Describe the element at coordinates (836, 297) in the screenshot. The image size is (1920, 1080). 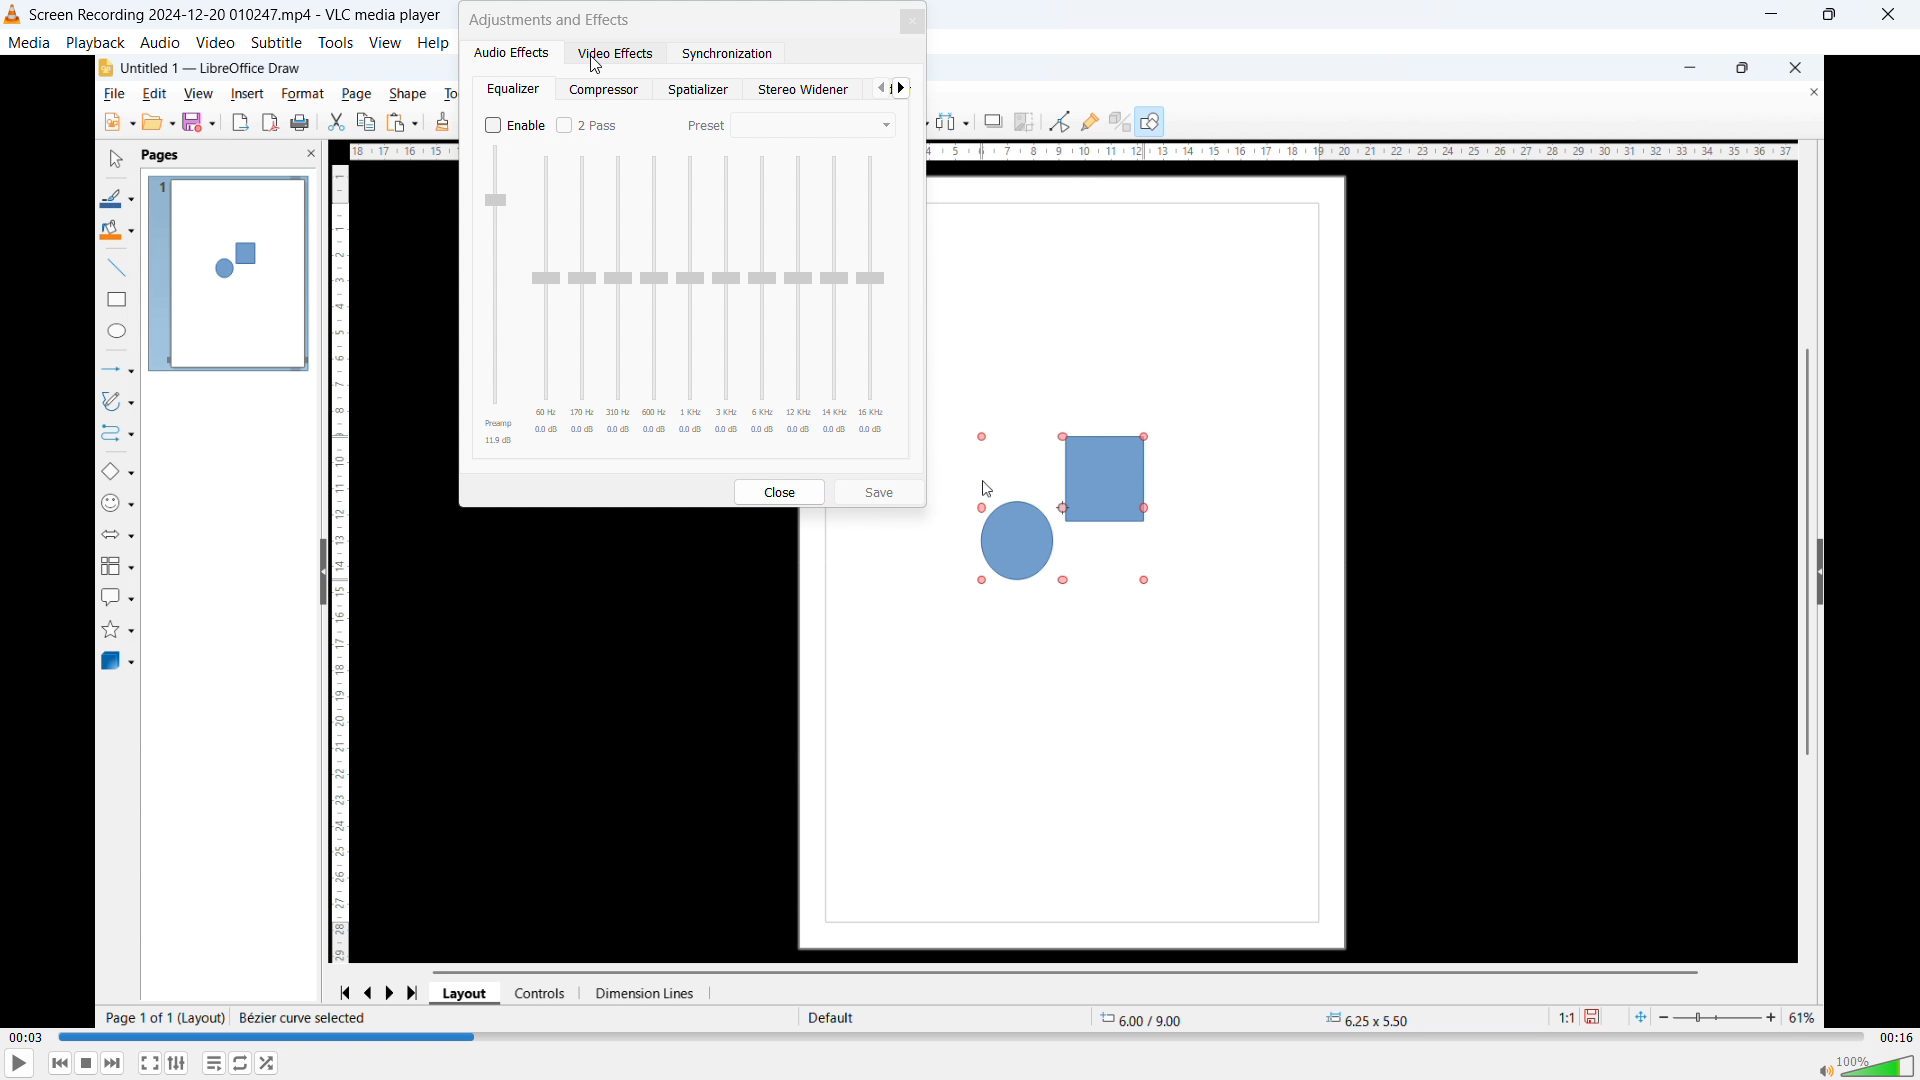
I see `14 kilohertz controller ` at that location.